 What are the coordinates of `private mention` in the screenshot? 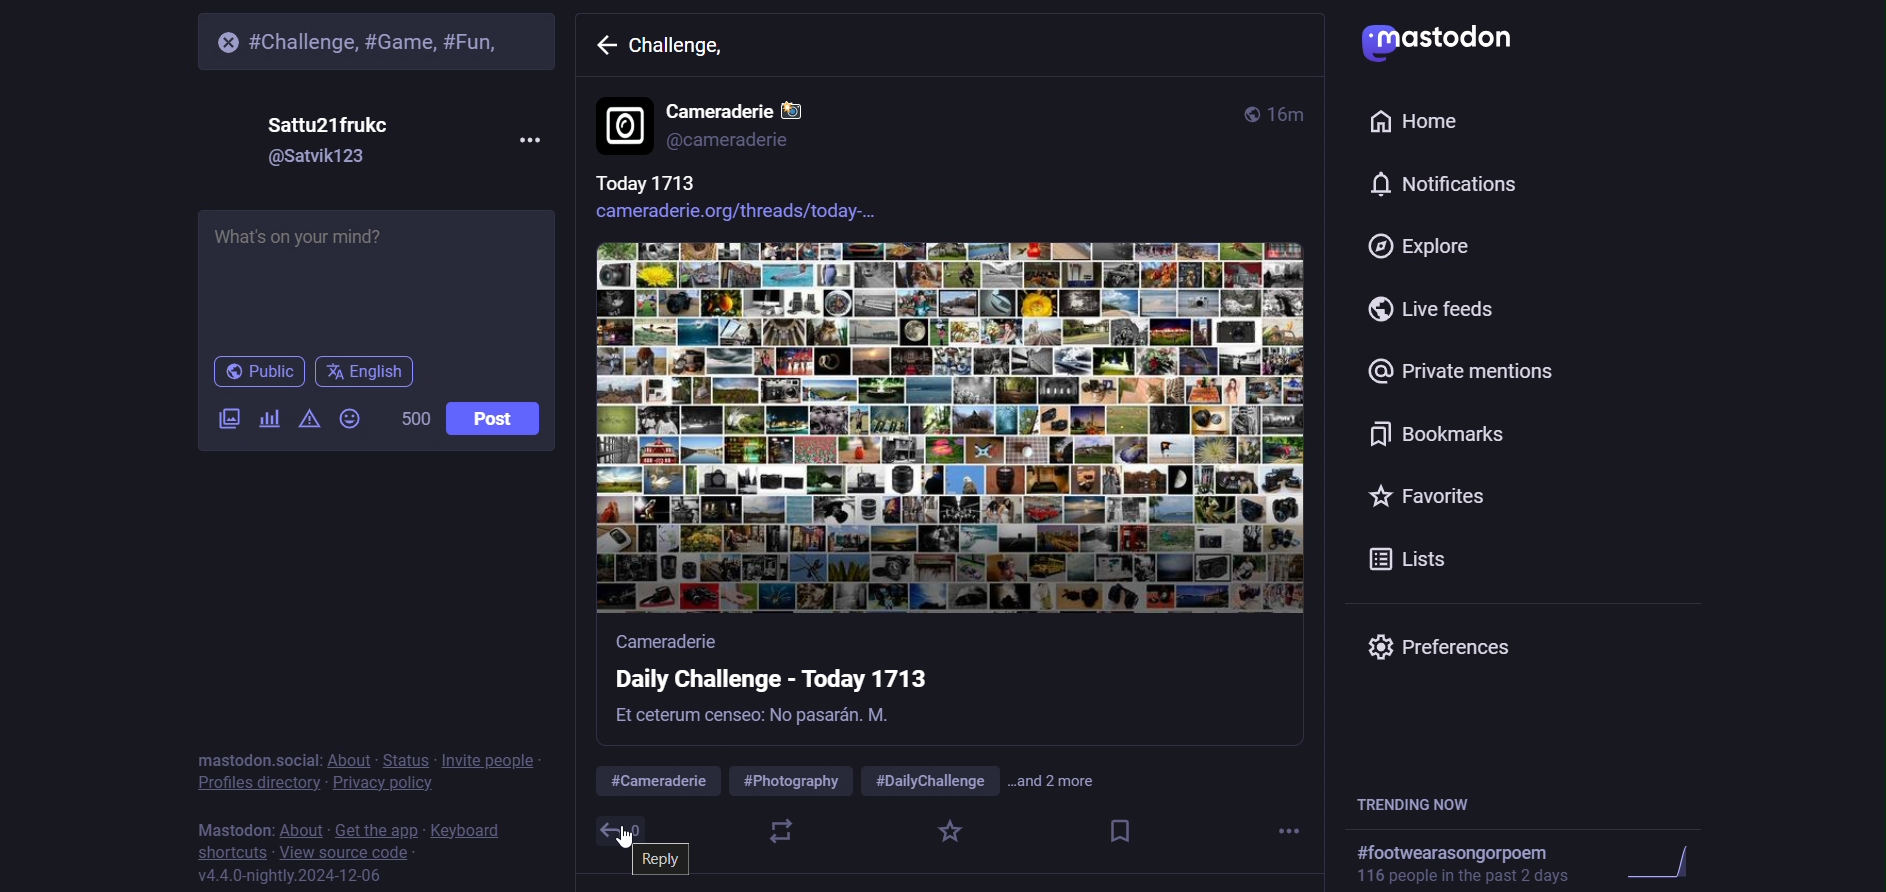 It's located at (1462, 372).